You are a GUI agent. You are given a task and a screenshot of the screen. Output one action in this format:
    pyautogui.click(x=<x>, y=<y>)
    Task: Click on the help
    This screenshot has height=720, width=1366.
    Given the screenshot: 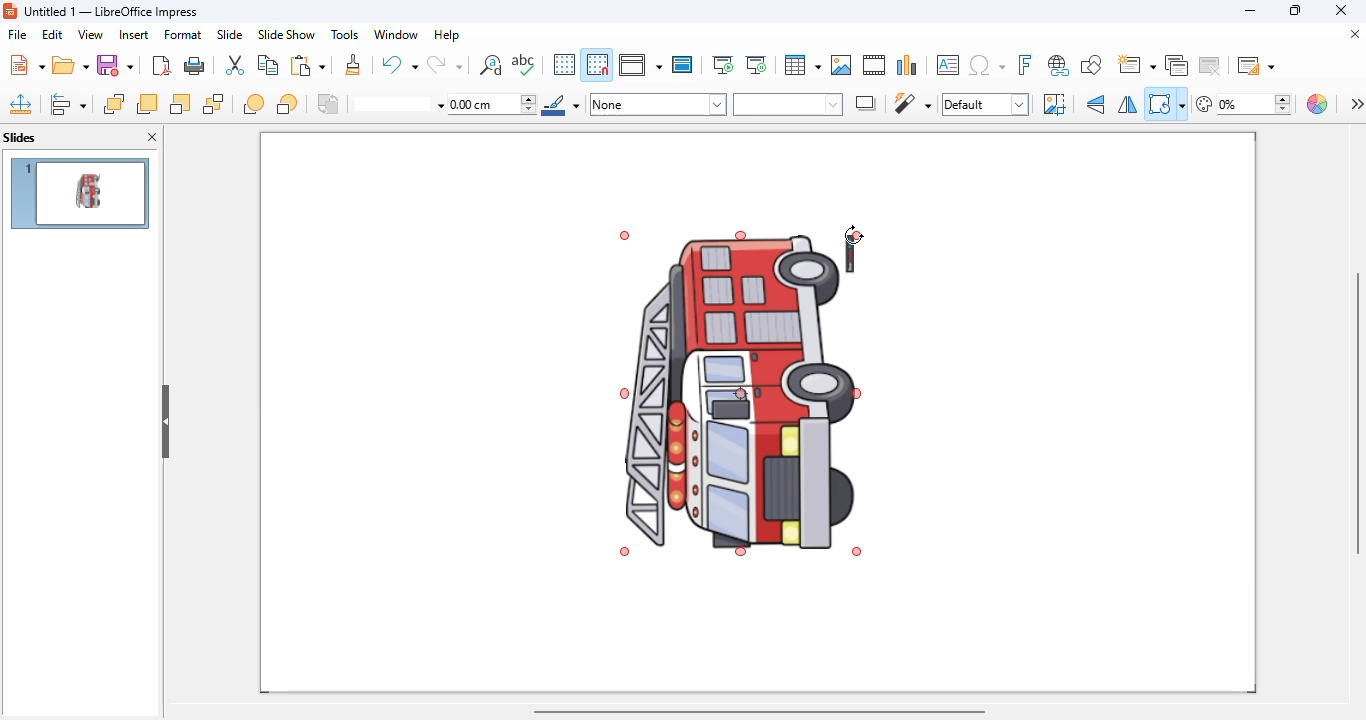 What is the action you would take?
    pyautogui.click(x=447, y=34)
    